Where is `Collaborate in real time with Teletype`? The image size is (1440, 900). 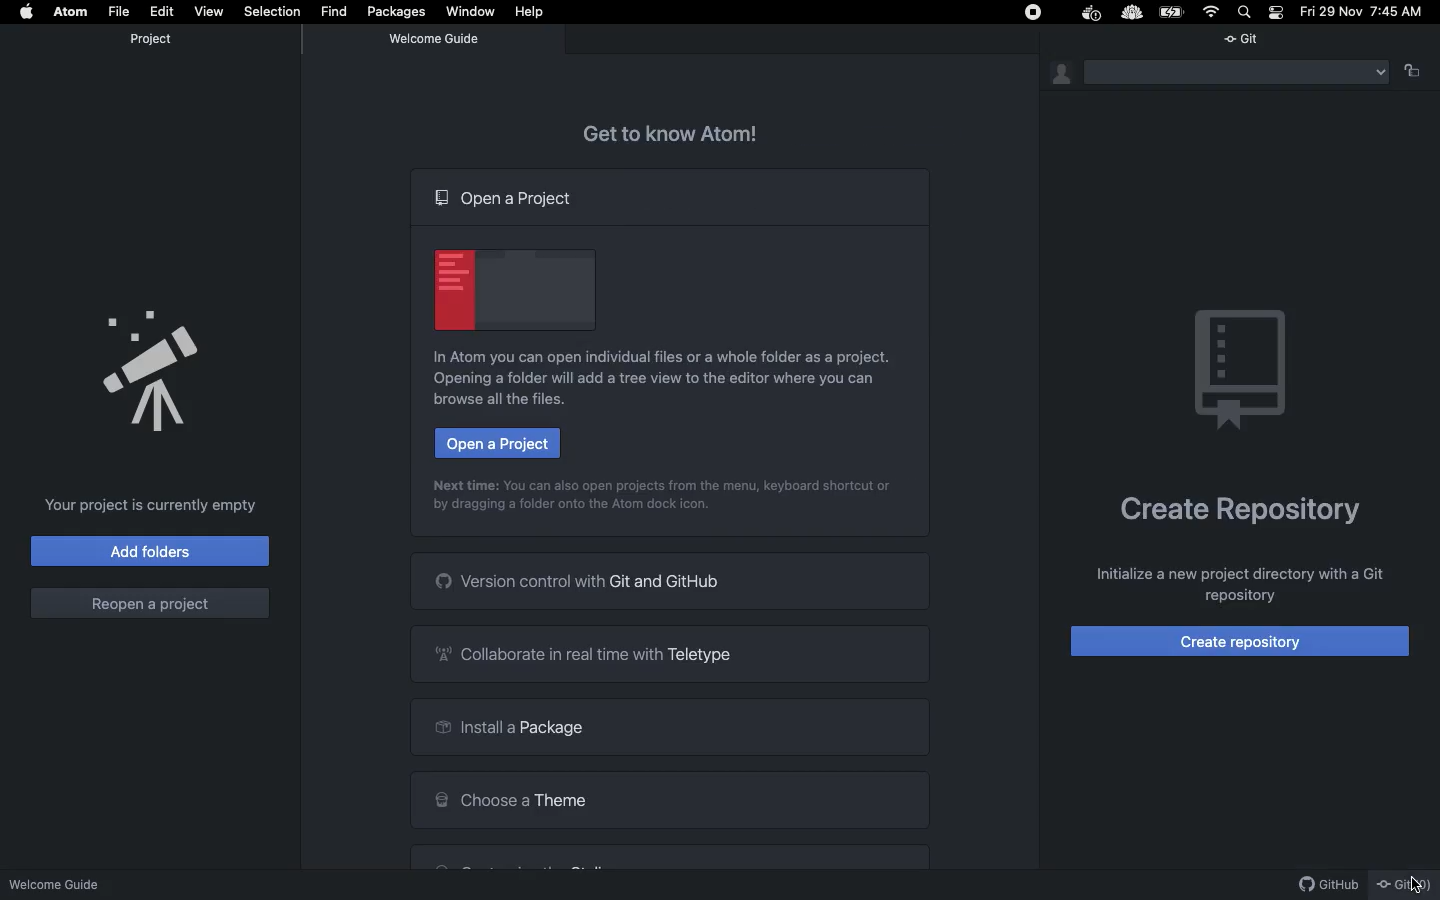 Collaborate in real time with Teletype is located at coordinates (667, 653).